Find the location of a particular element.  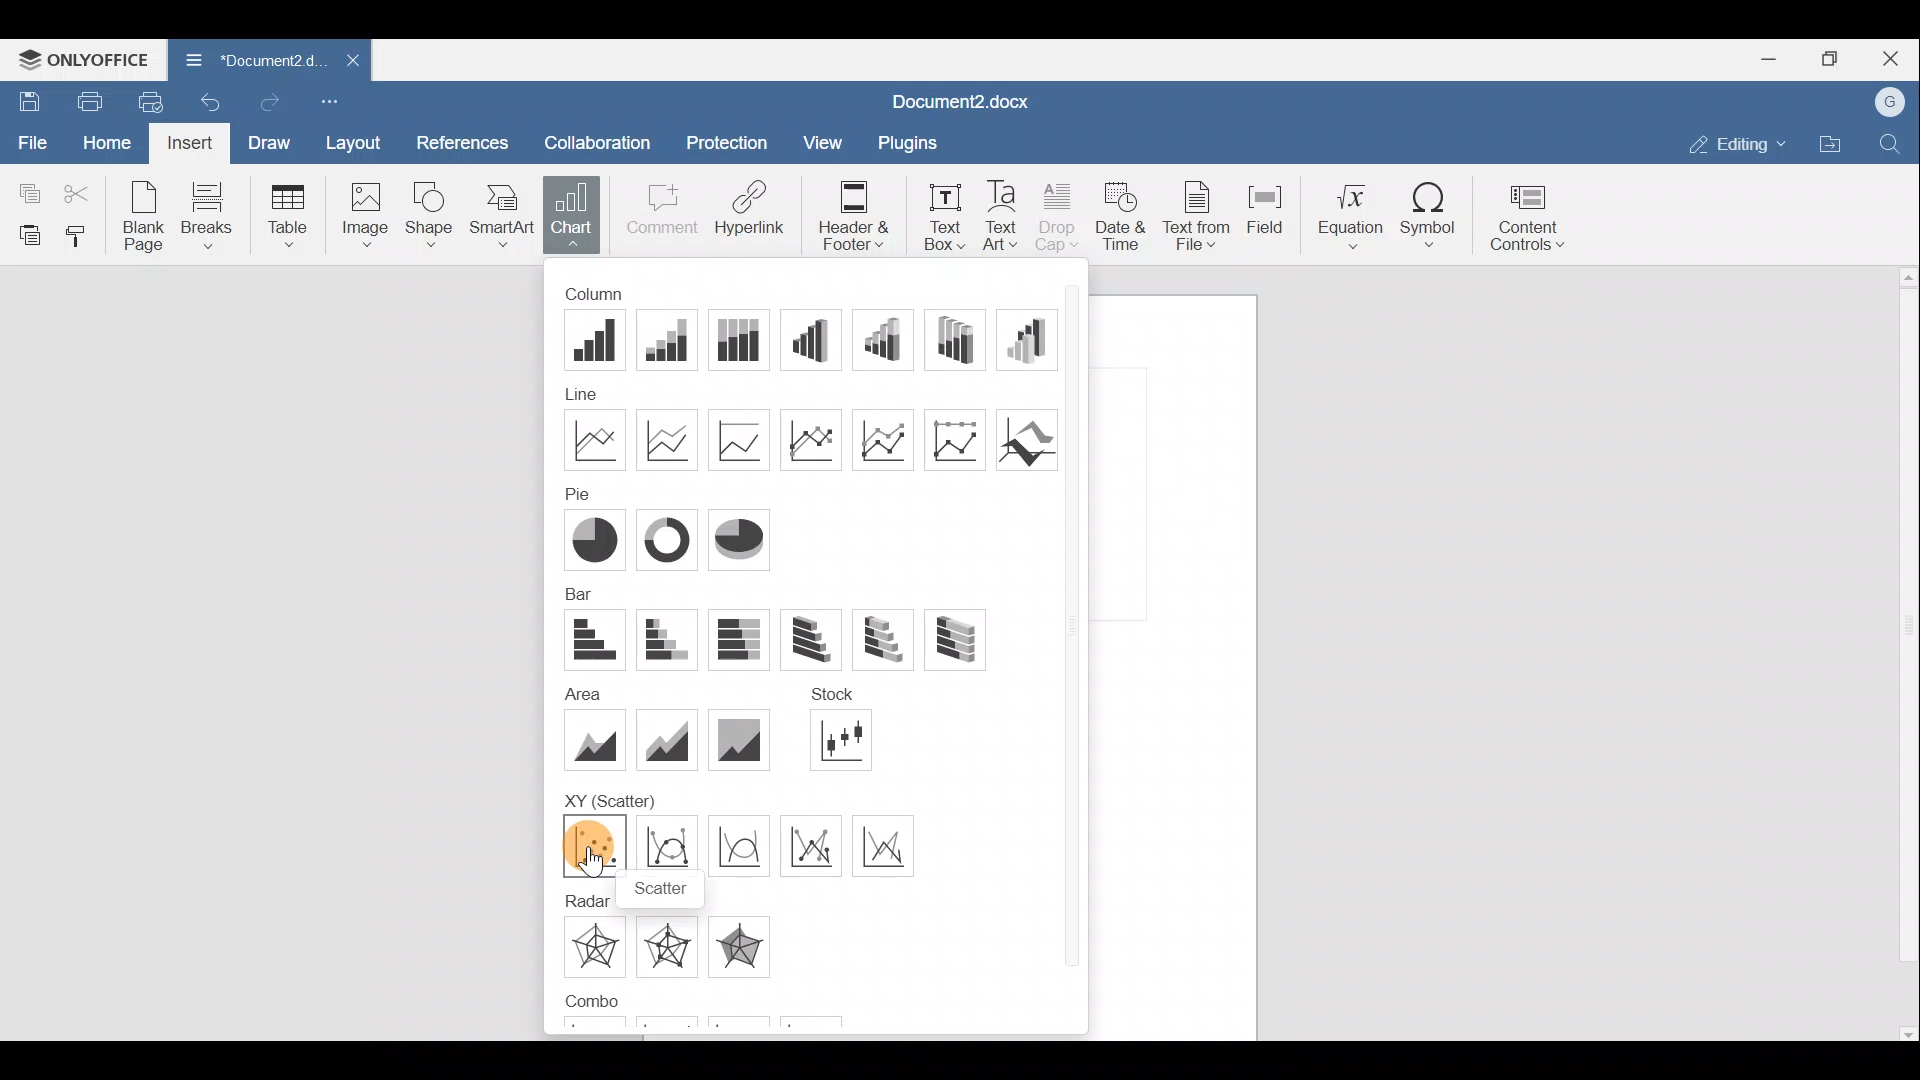

Save is located at coordinates (25, 99).